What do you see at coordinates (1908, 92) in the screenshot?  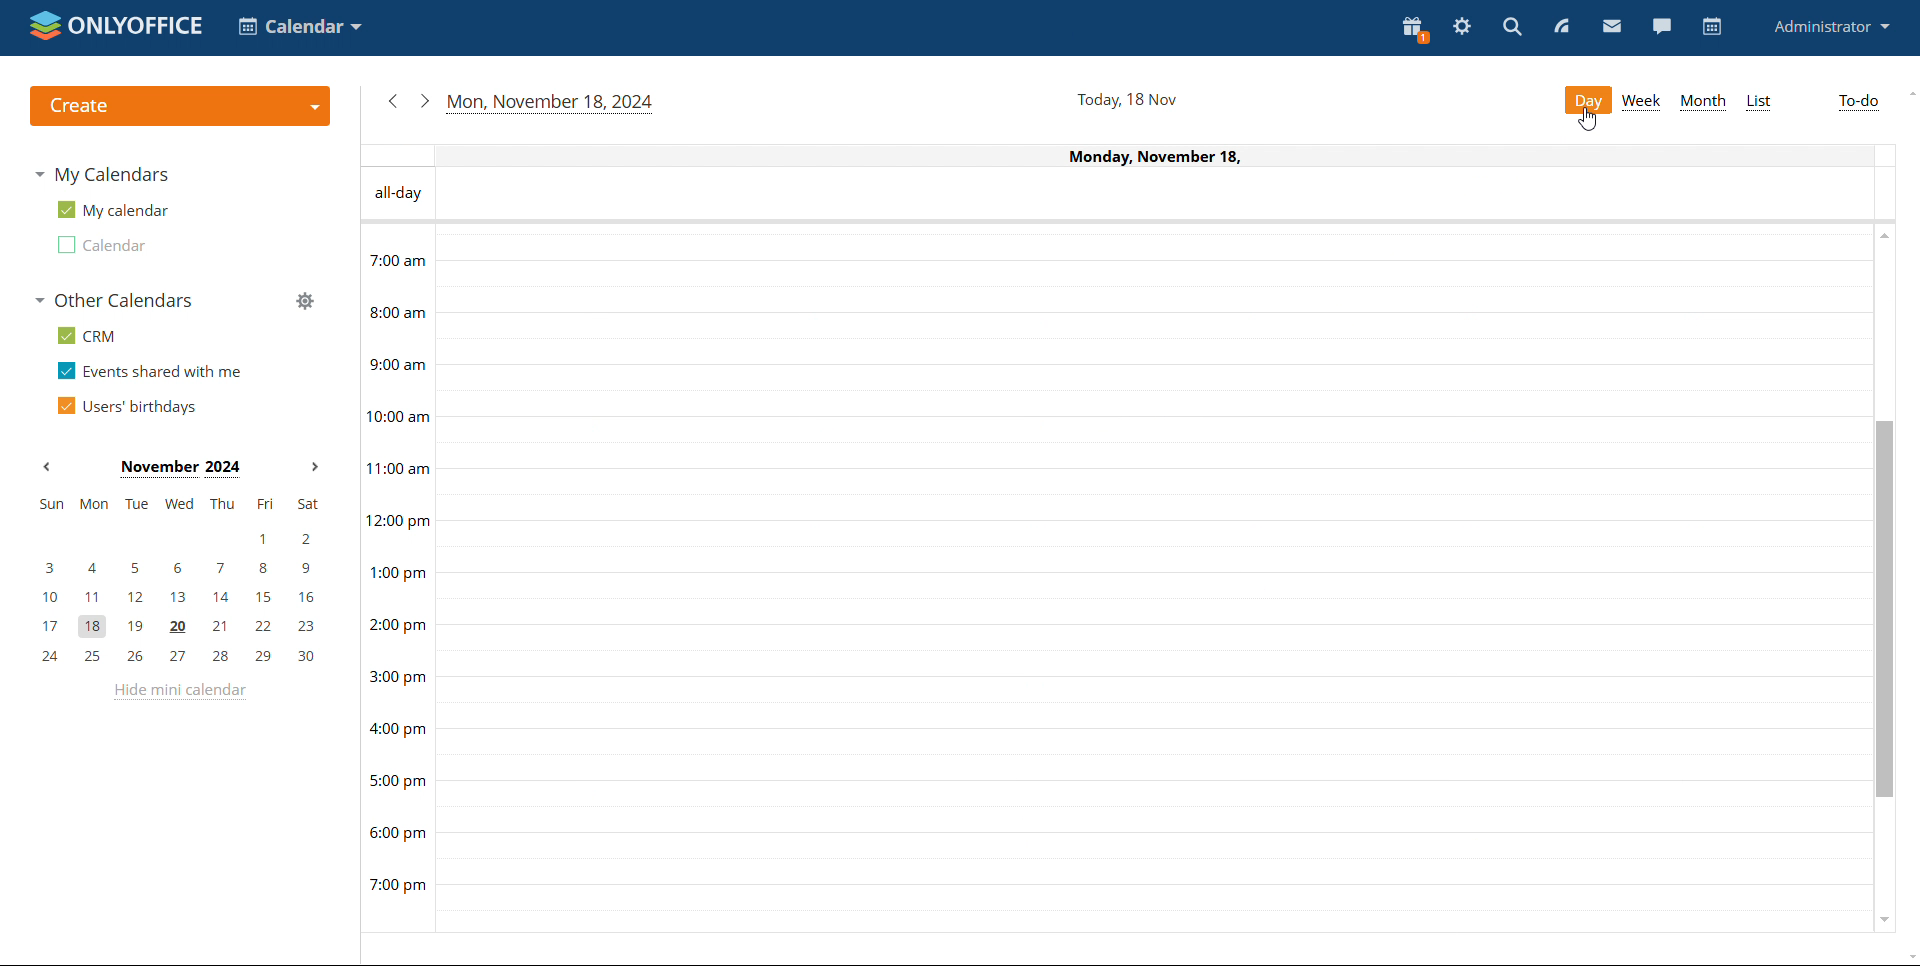 I see `scroll up` at bounding box center [1908, 92].